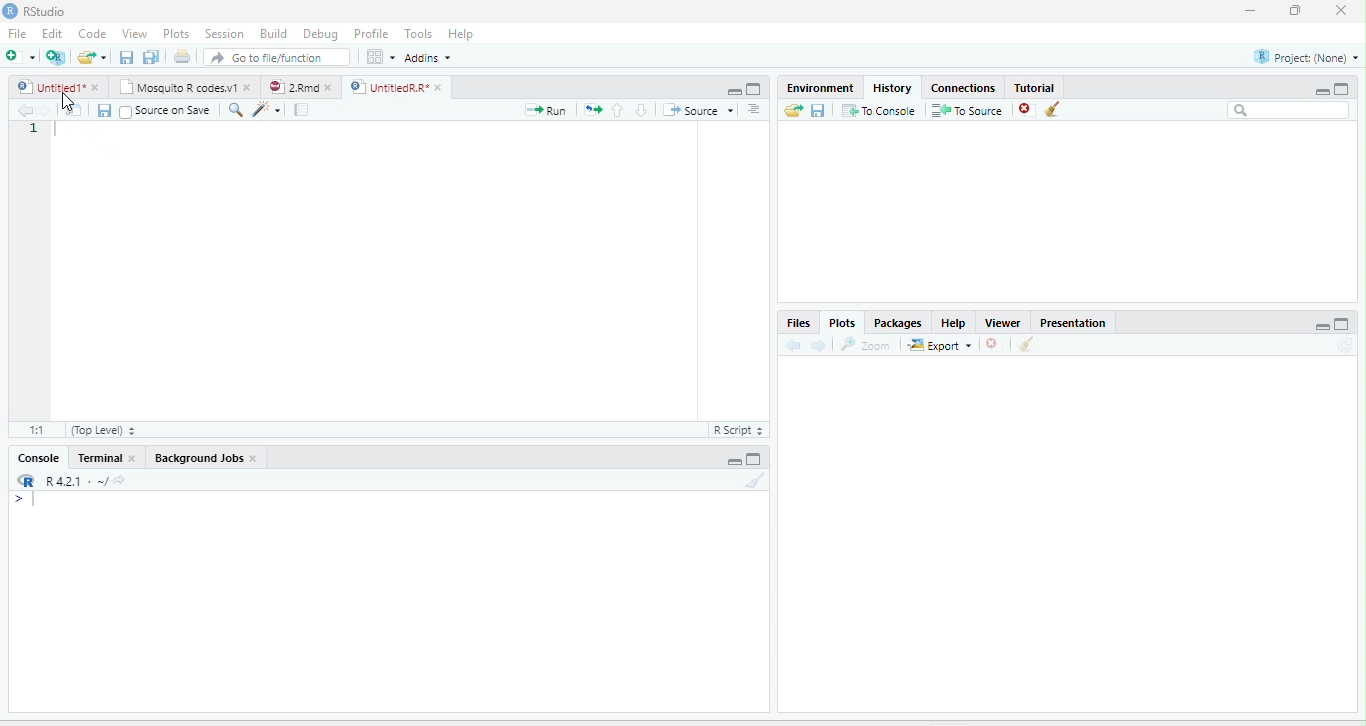  What do you see at coordinates (273, 33) in the screenshot?
I see `Build` at bounding box center [273, 33].